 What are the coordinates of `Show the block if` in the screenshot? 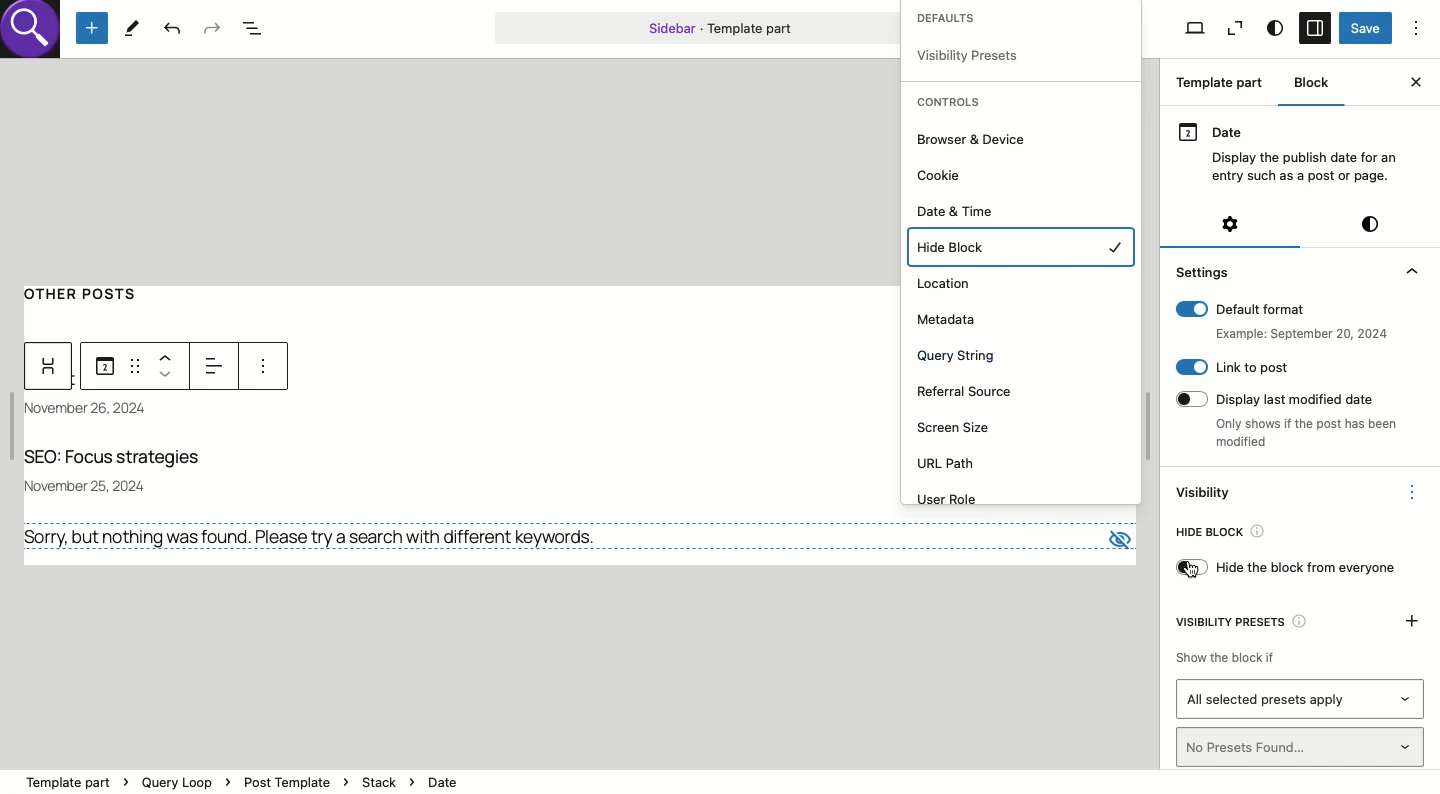 It's located at (1223, 659).